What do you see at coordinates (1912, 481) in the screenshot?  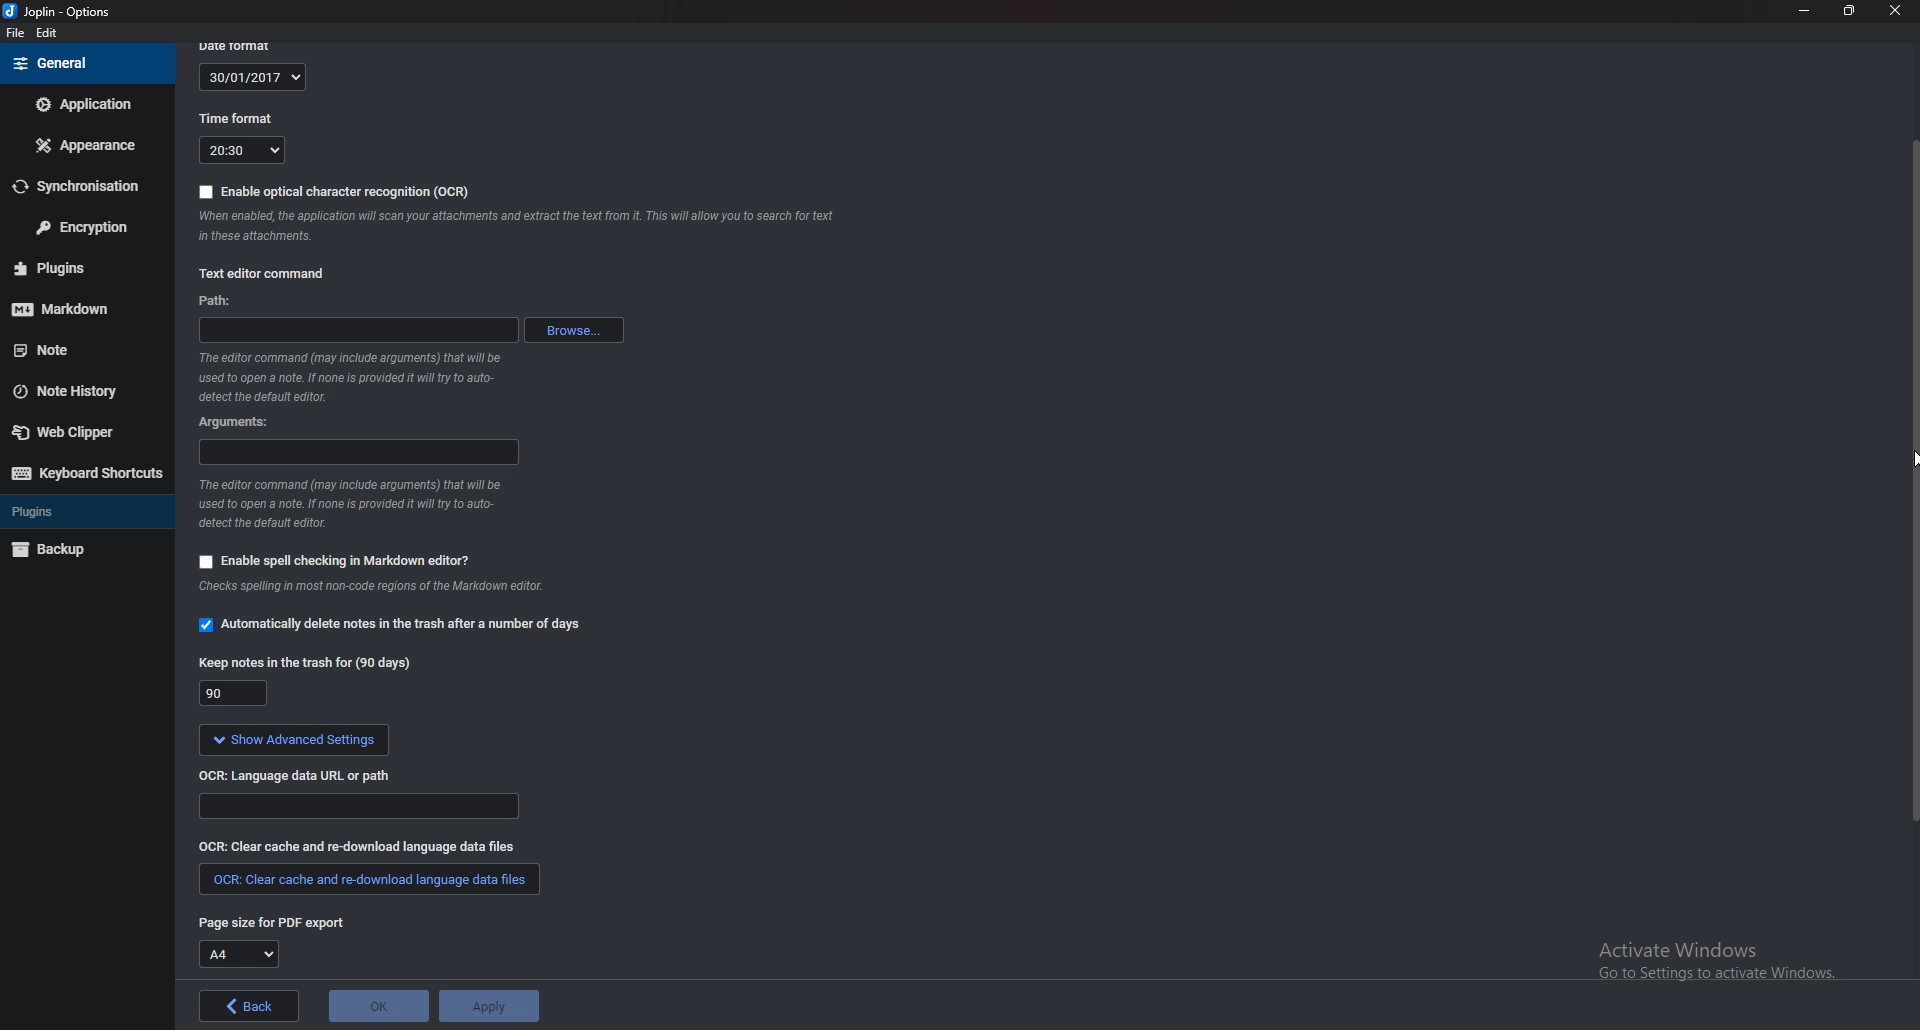 I see `Scroll bar` at bounding box center [1912, 481].